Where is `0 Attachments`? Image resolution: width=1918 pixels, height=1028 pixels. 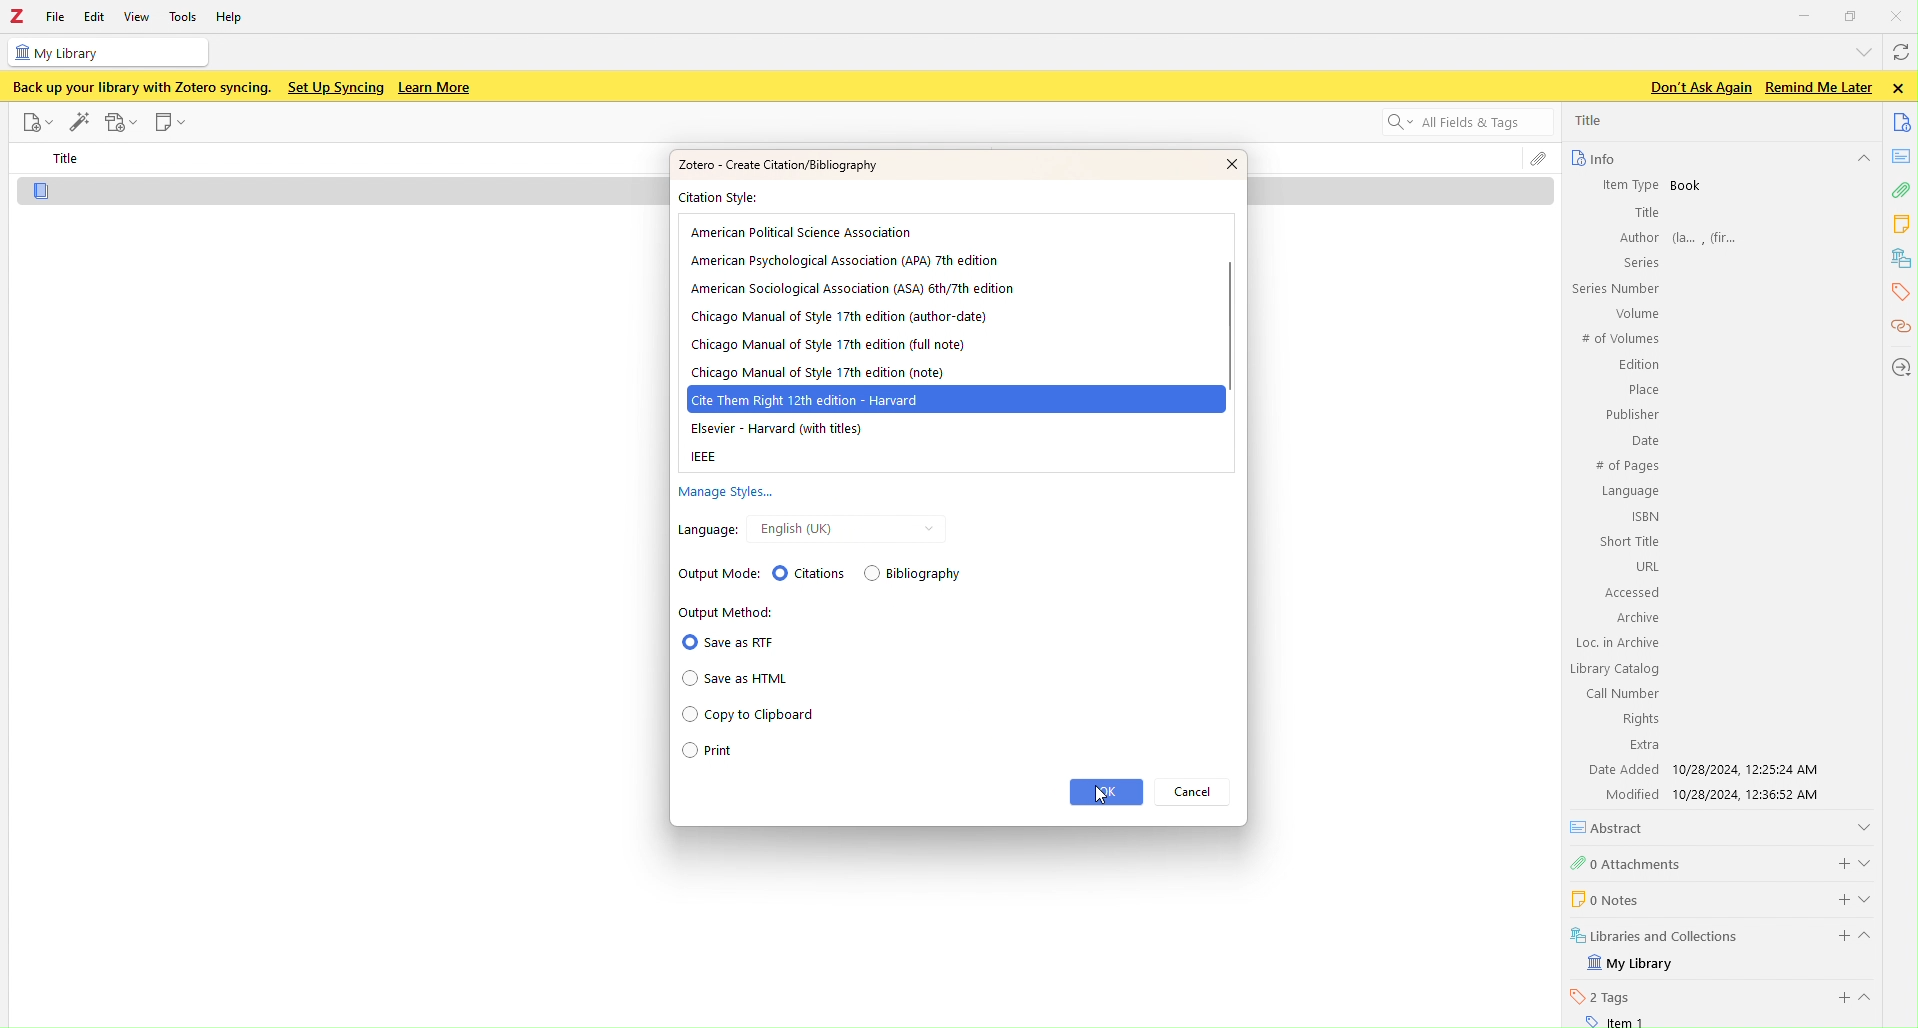
0 Attachments is located at coordinates (1628, 862).